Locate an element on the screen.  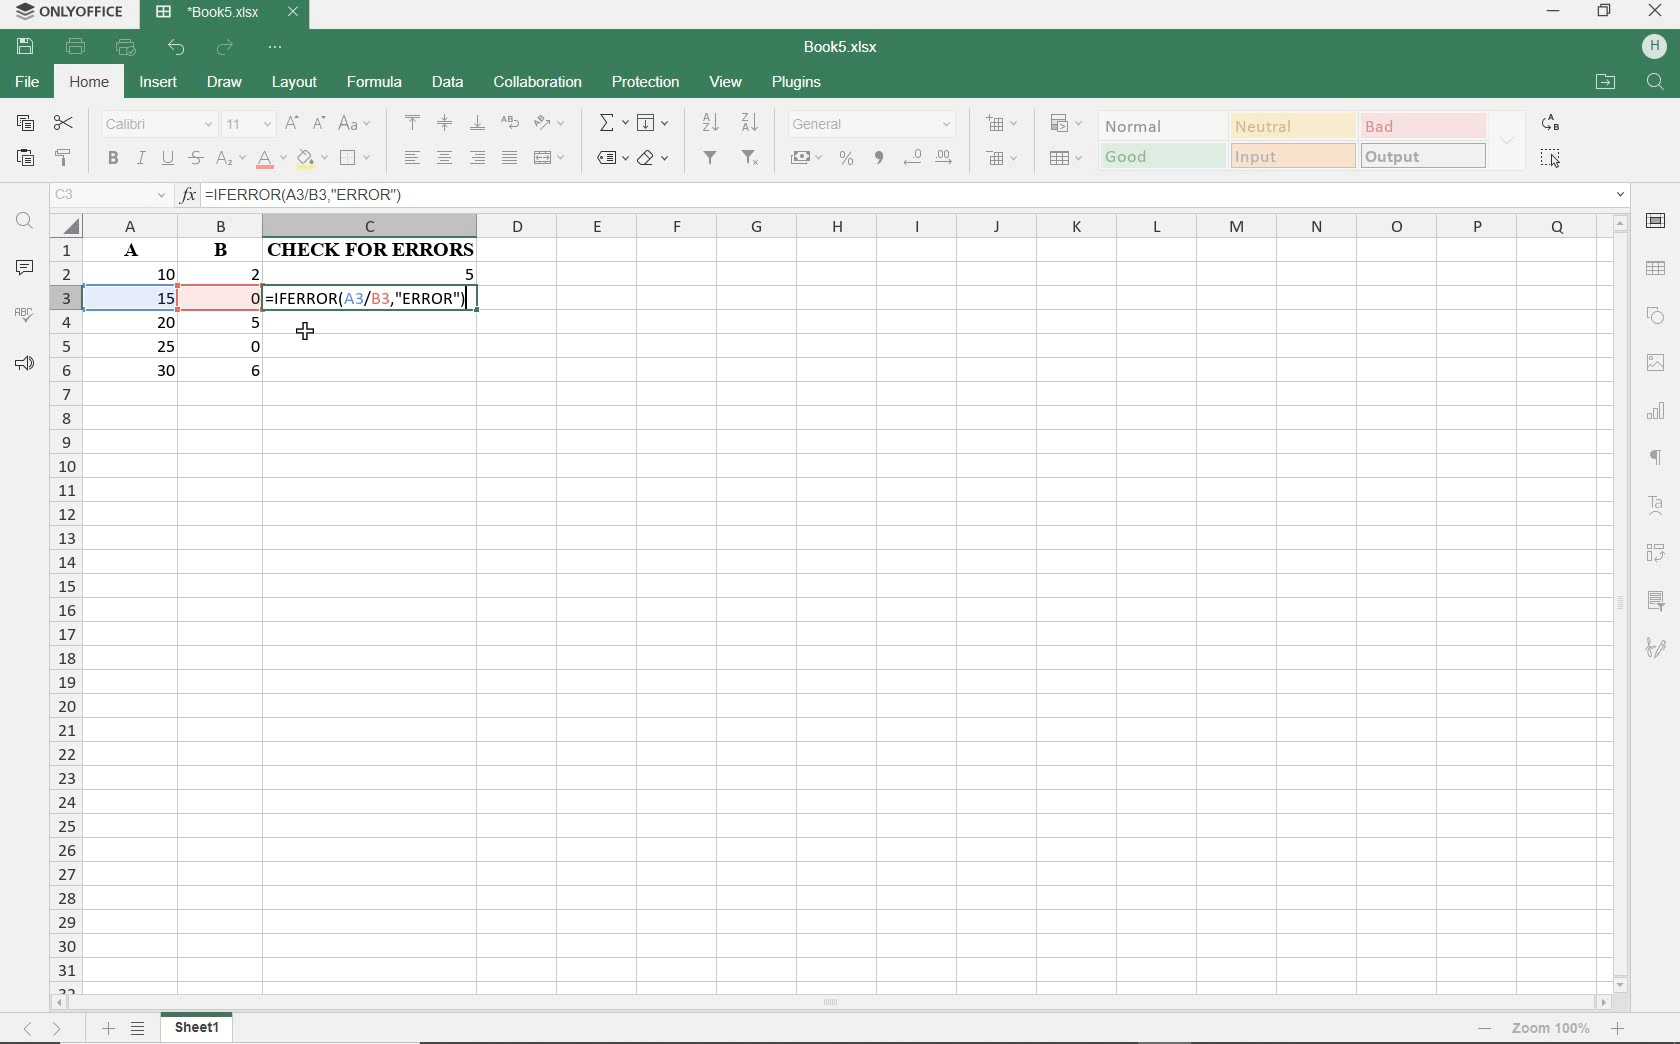
ORIENTATION is located at coordinates (549, 124).